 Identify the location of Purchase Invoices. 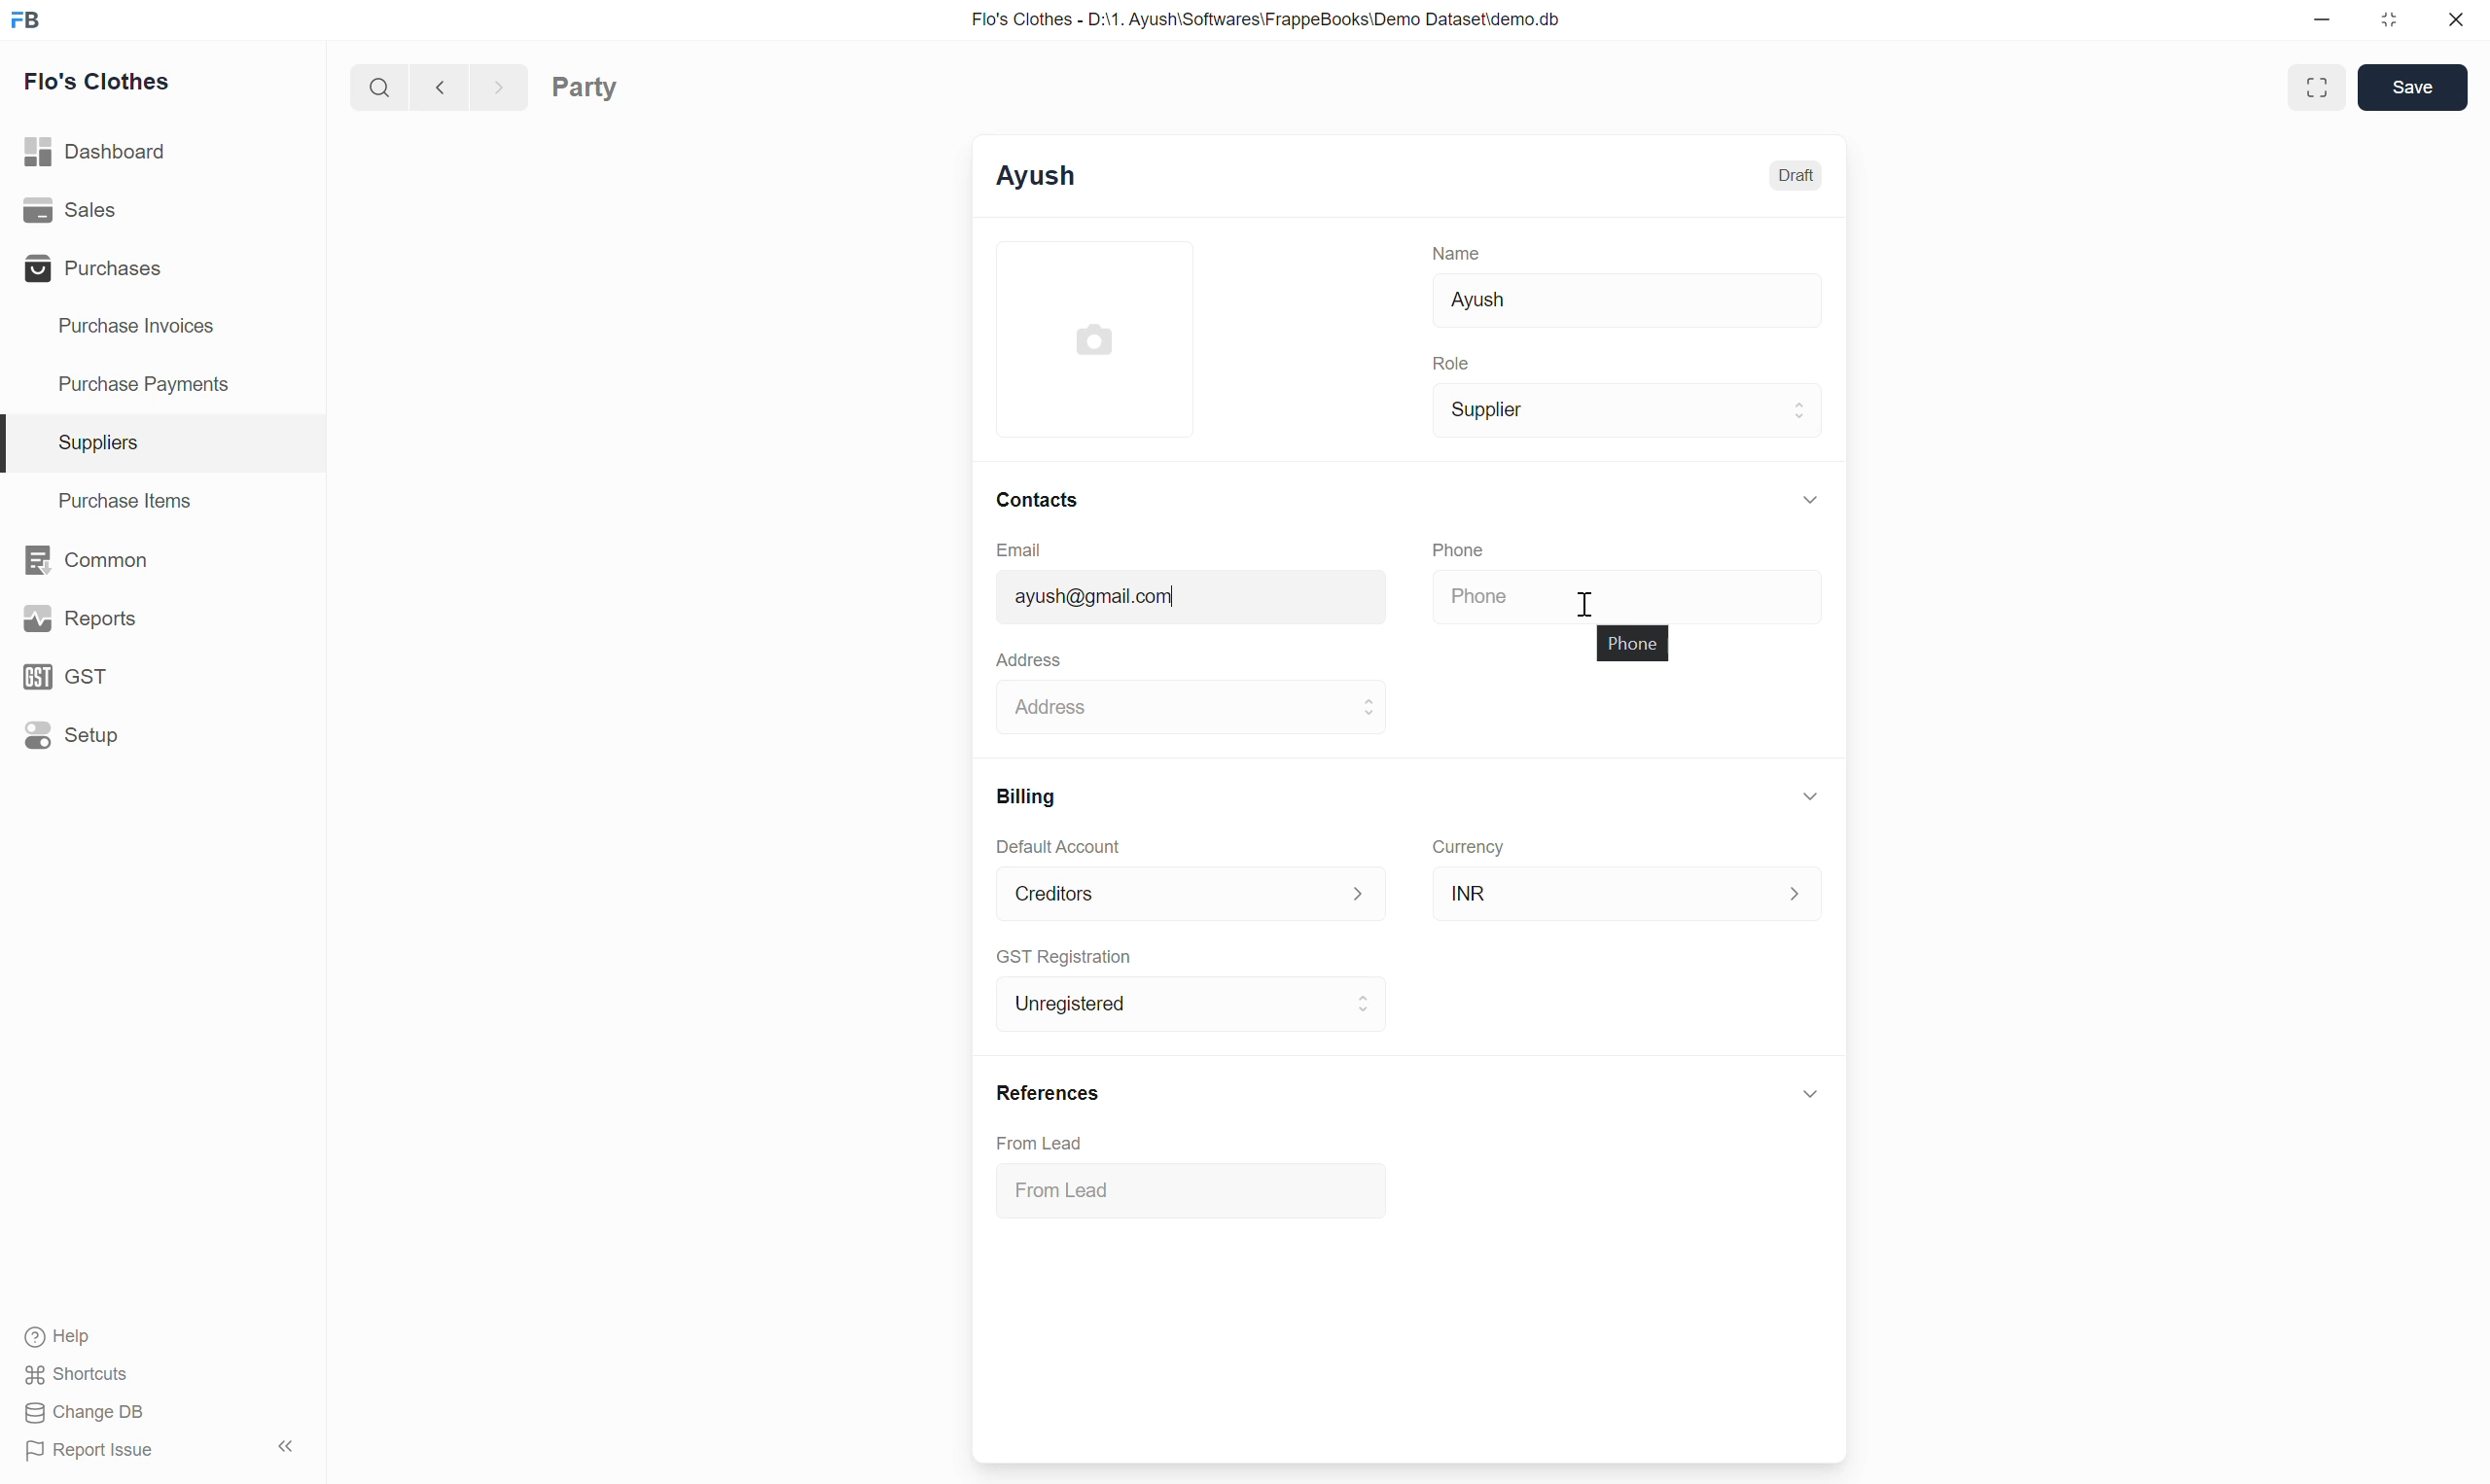
(161, 327).